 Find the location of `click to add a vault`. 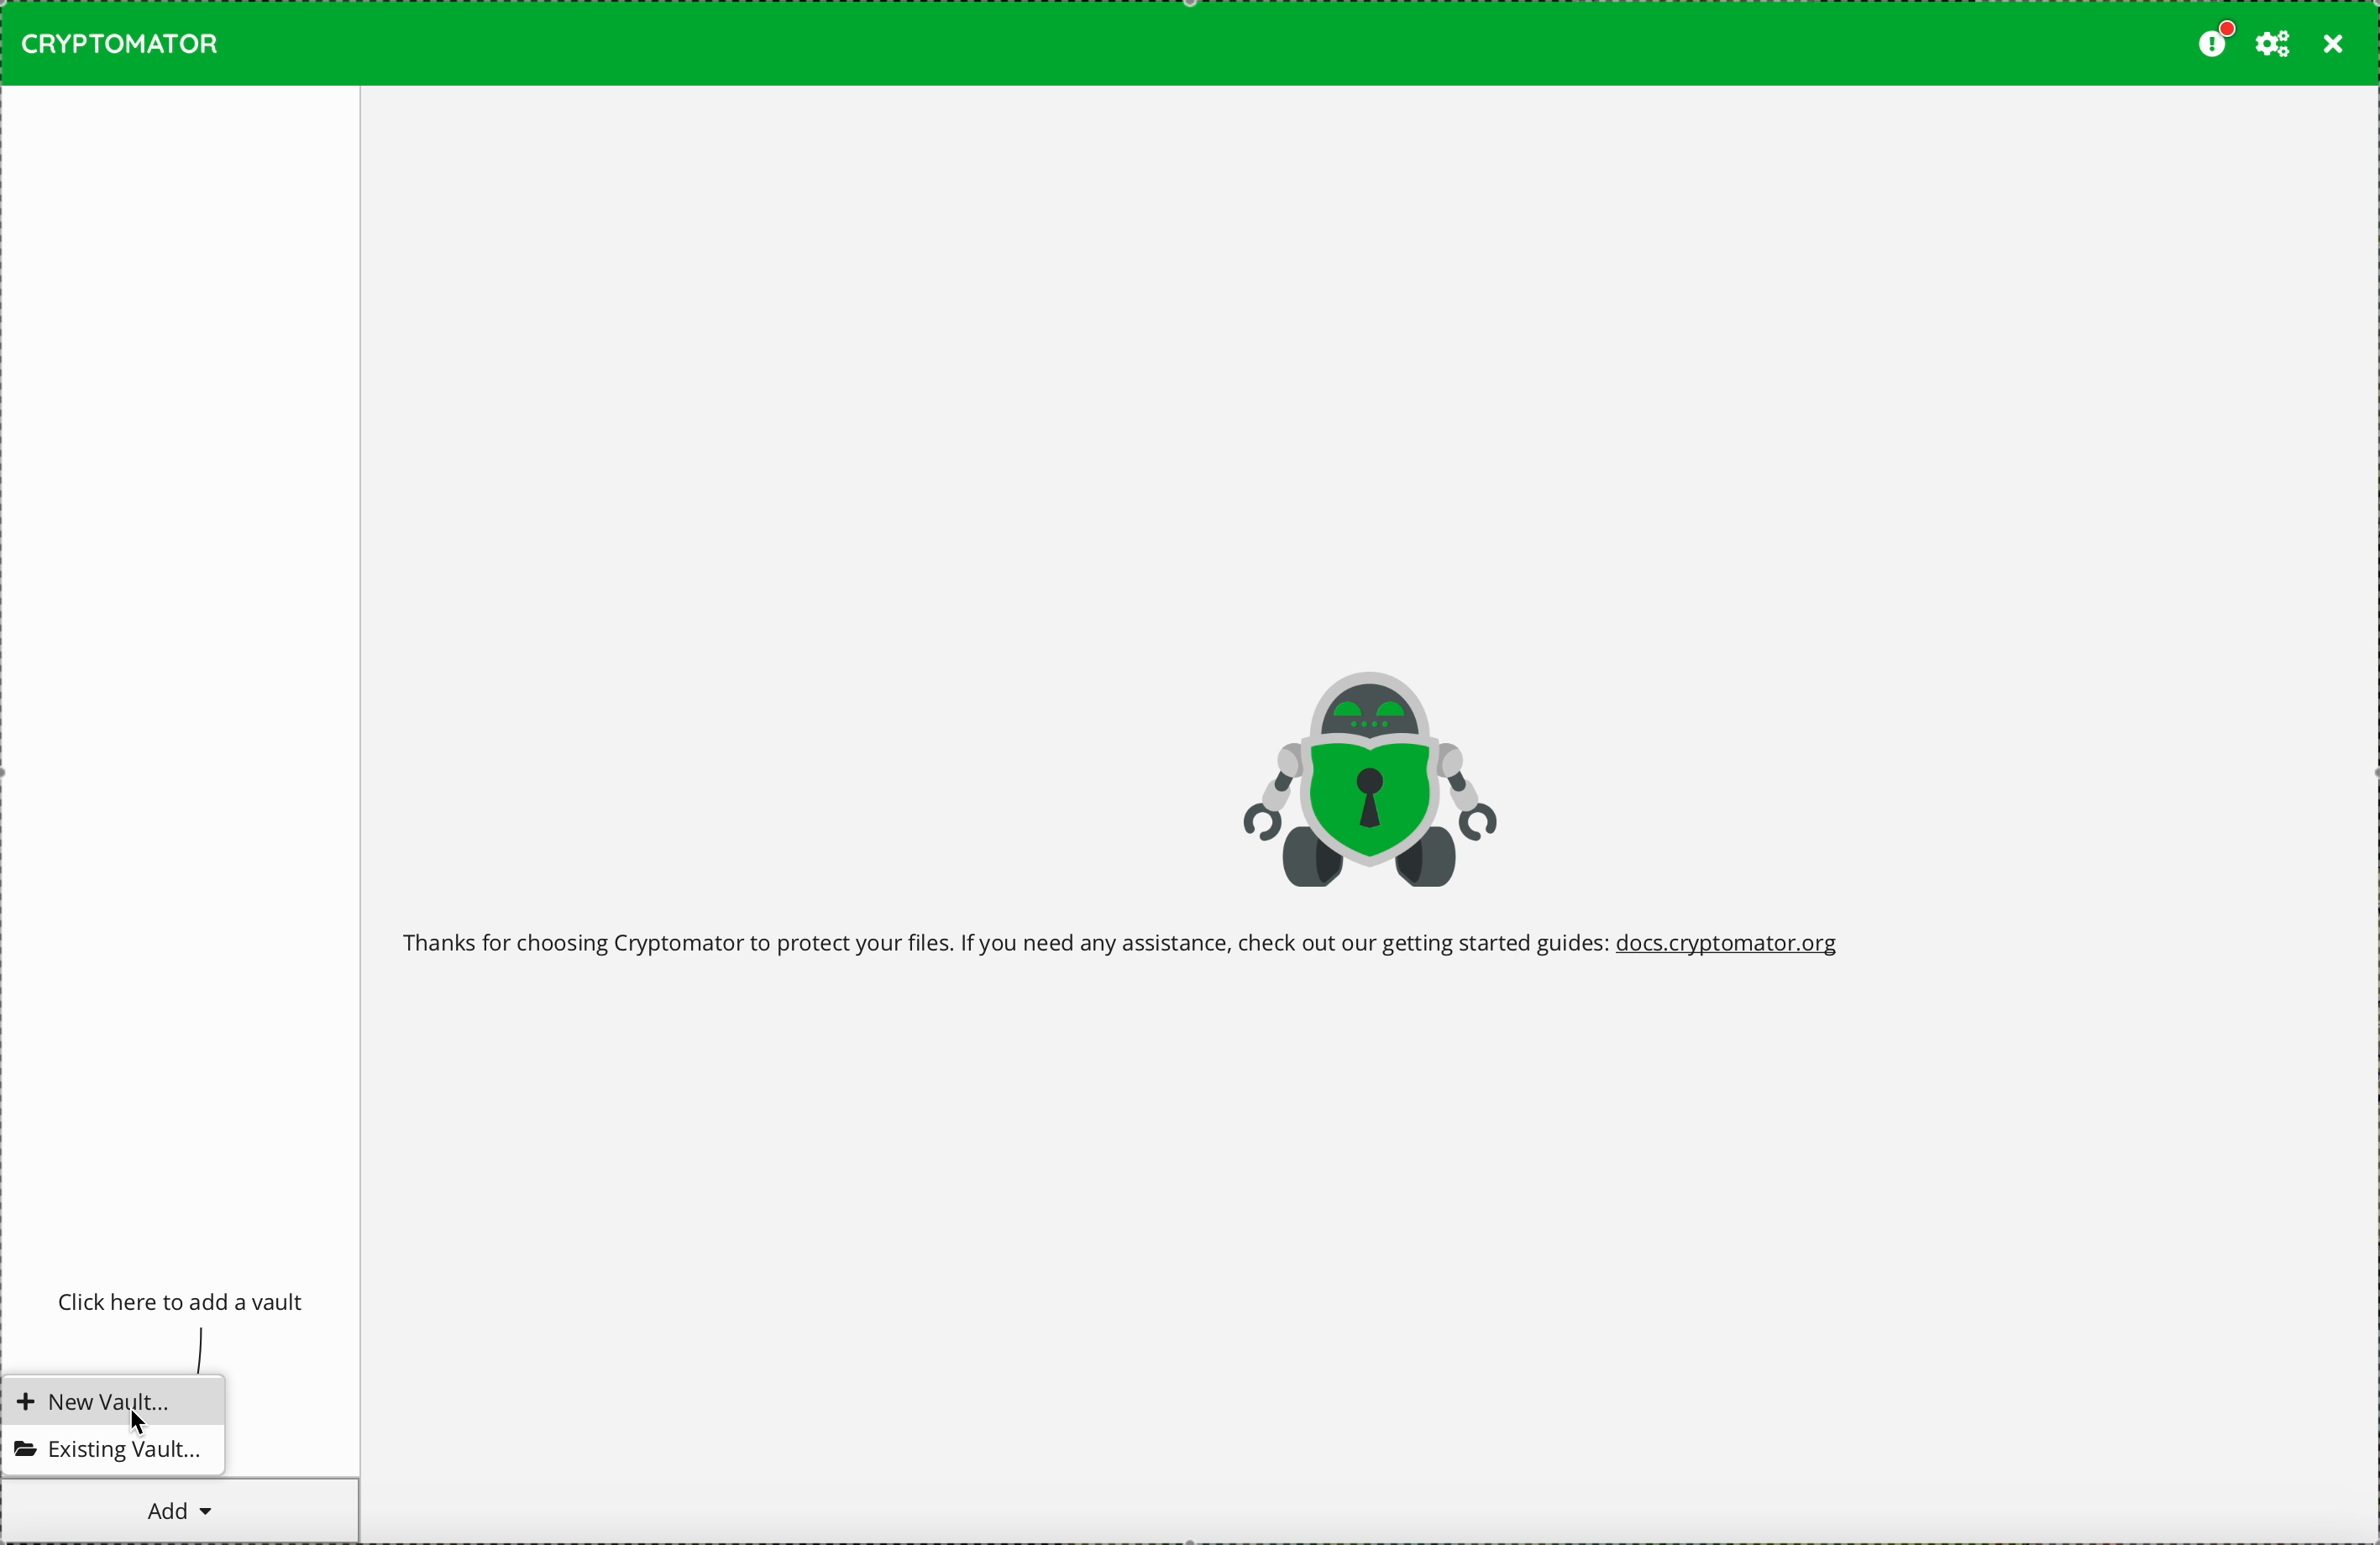

click to add a vault is located at coordinates (184, 1303).